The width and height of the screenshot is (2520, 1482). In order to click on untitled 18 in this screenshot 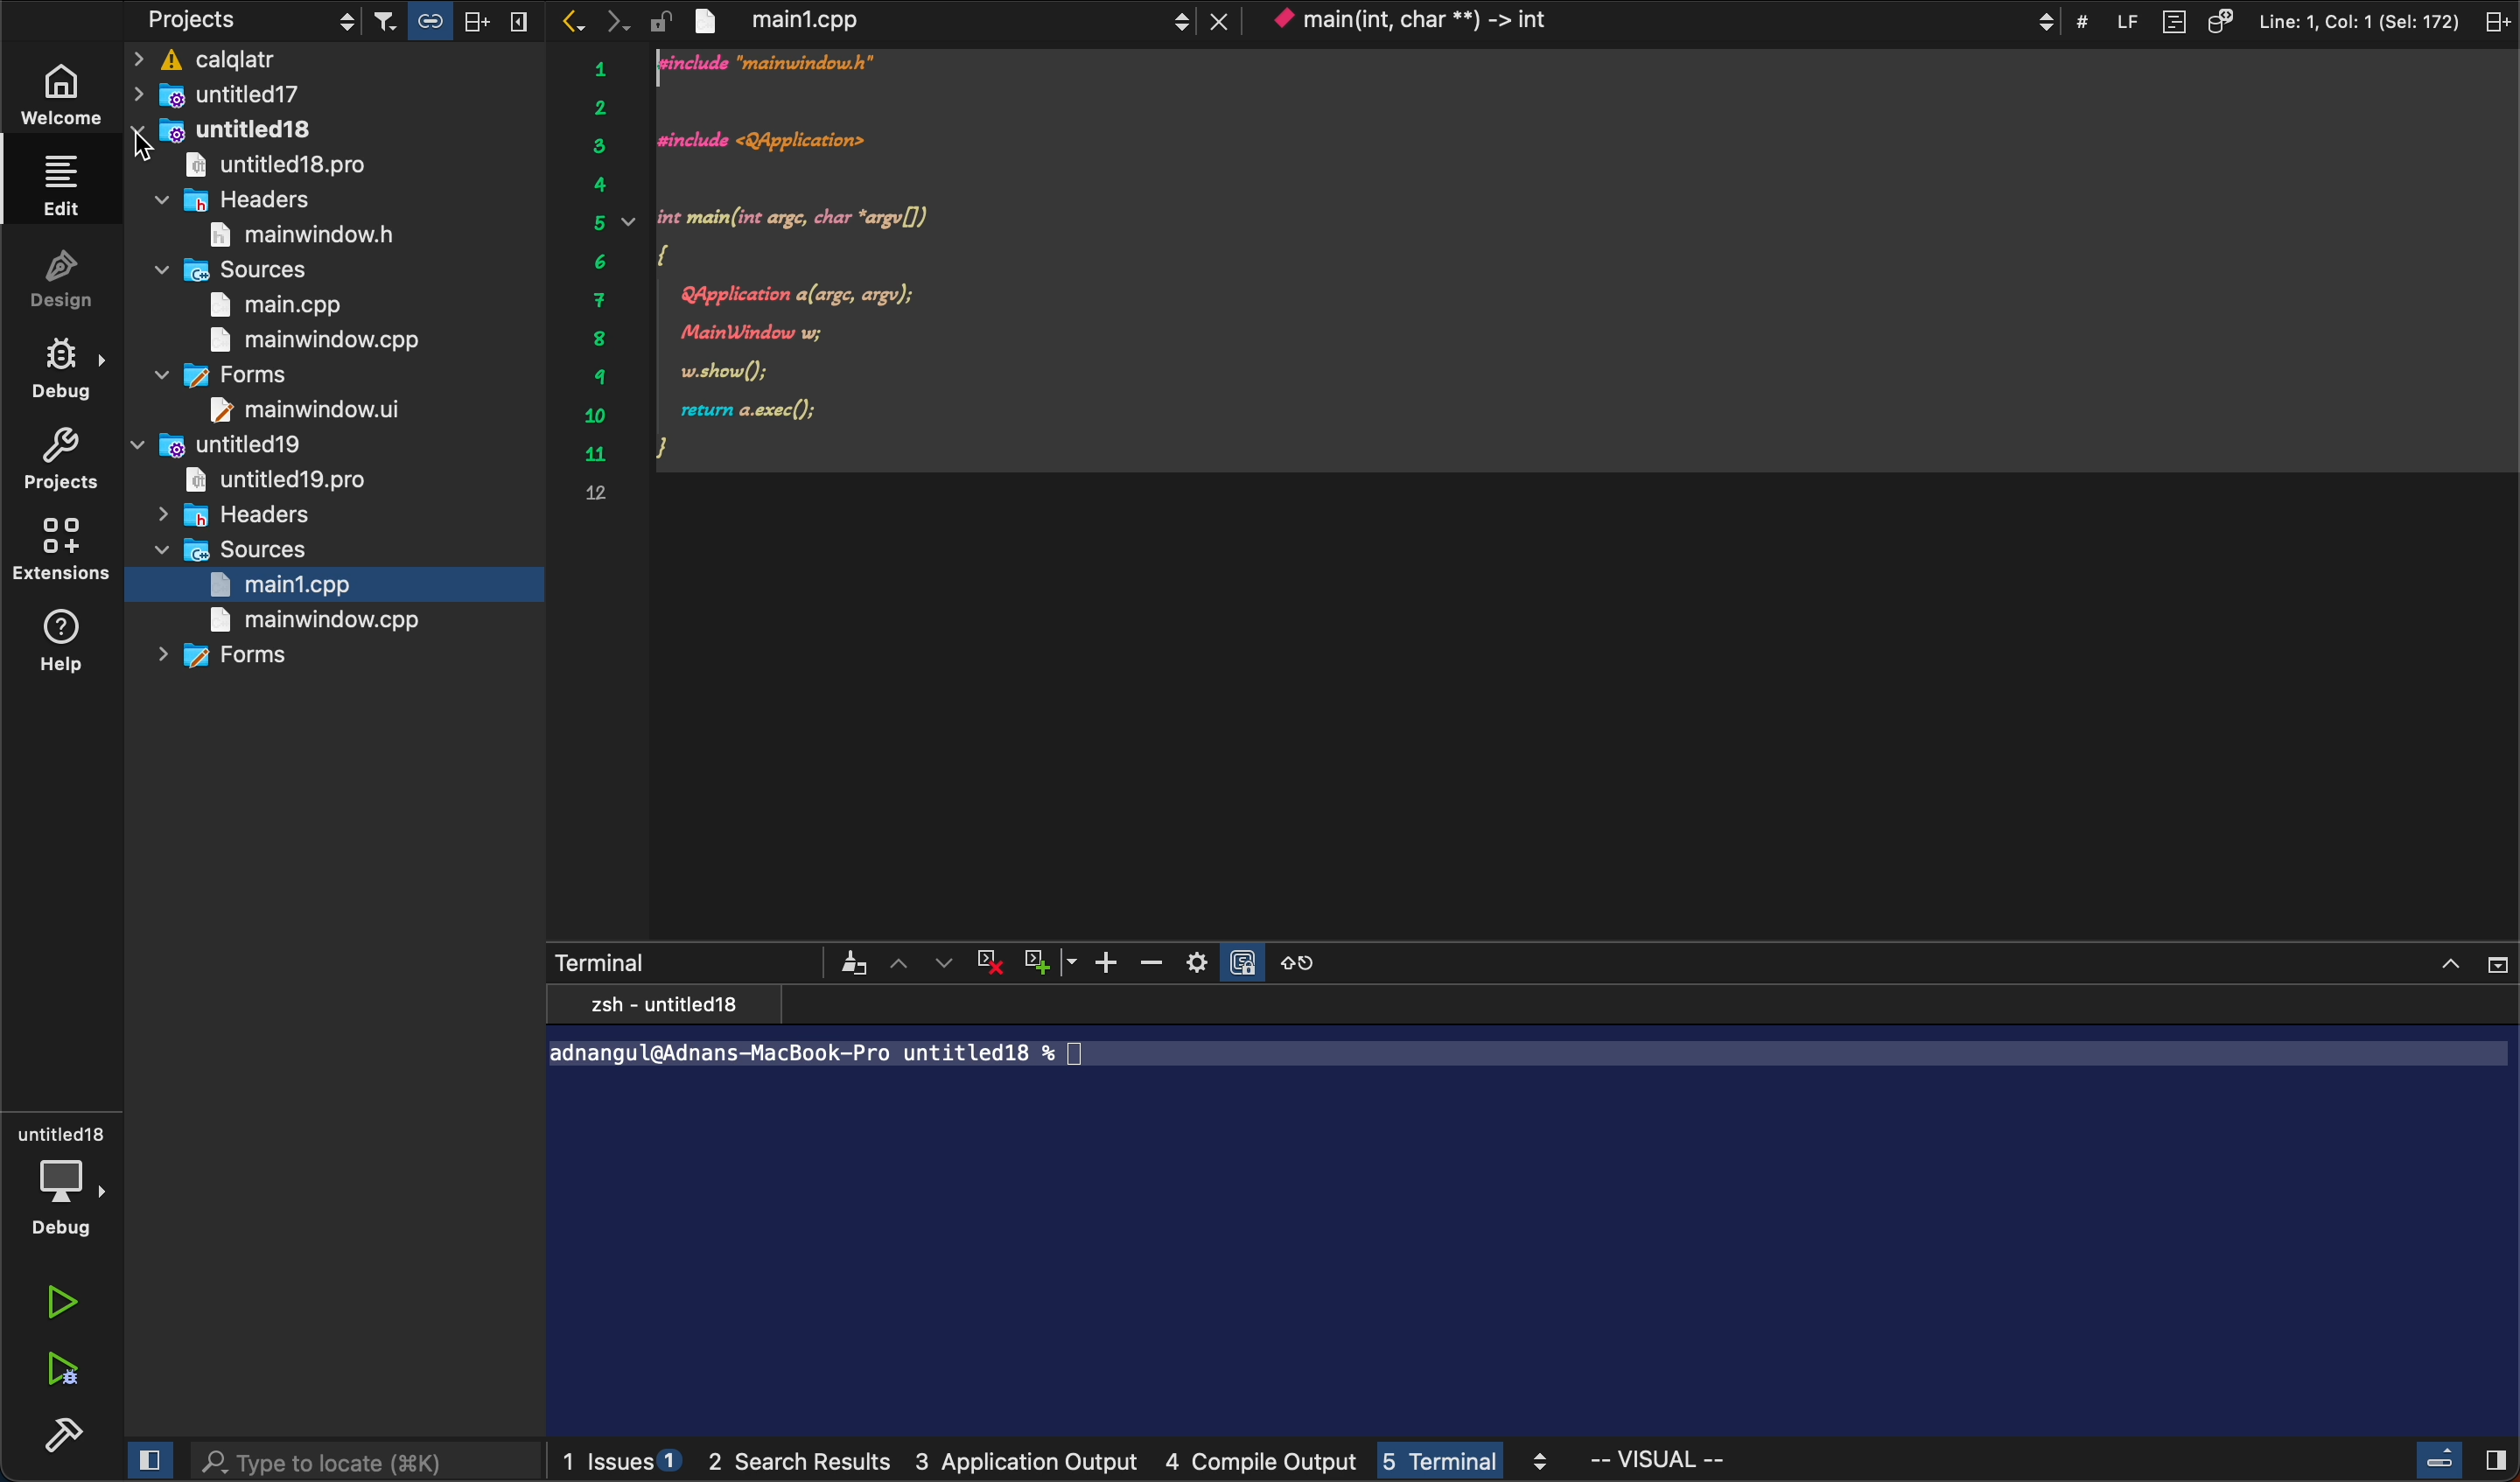, I will do `click(237, 131)`.